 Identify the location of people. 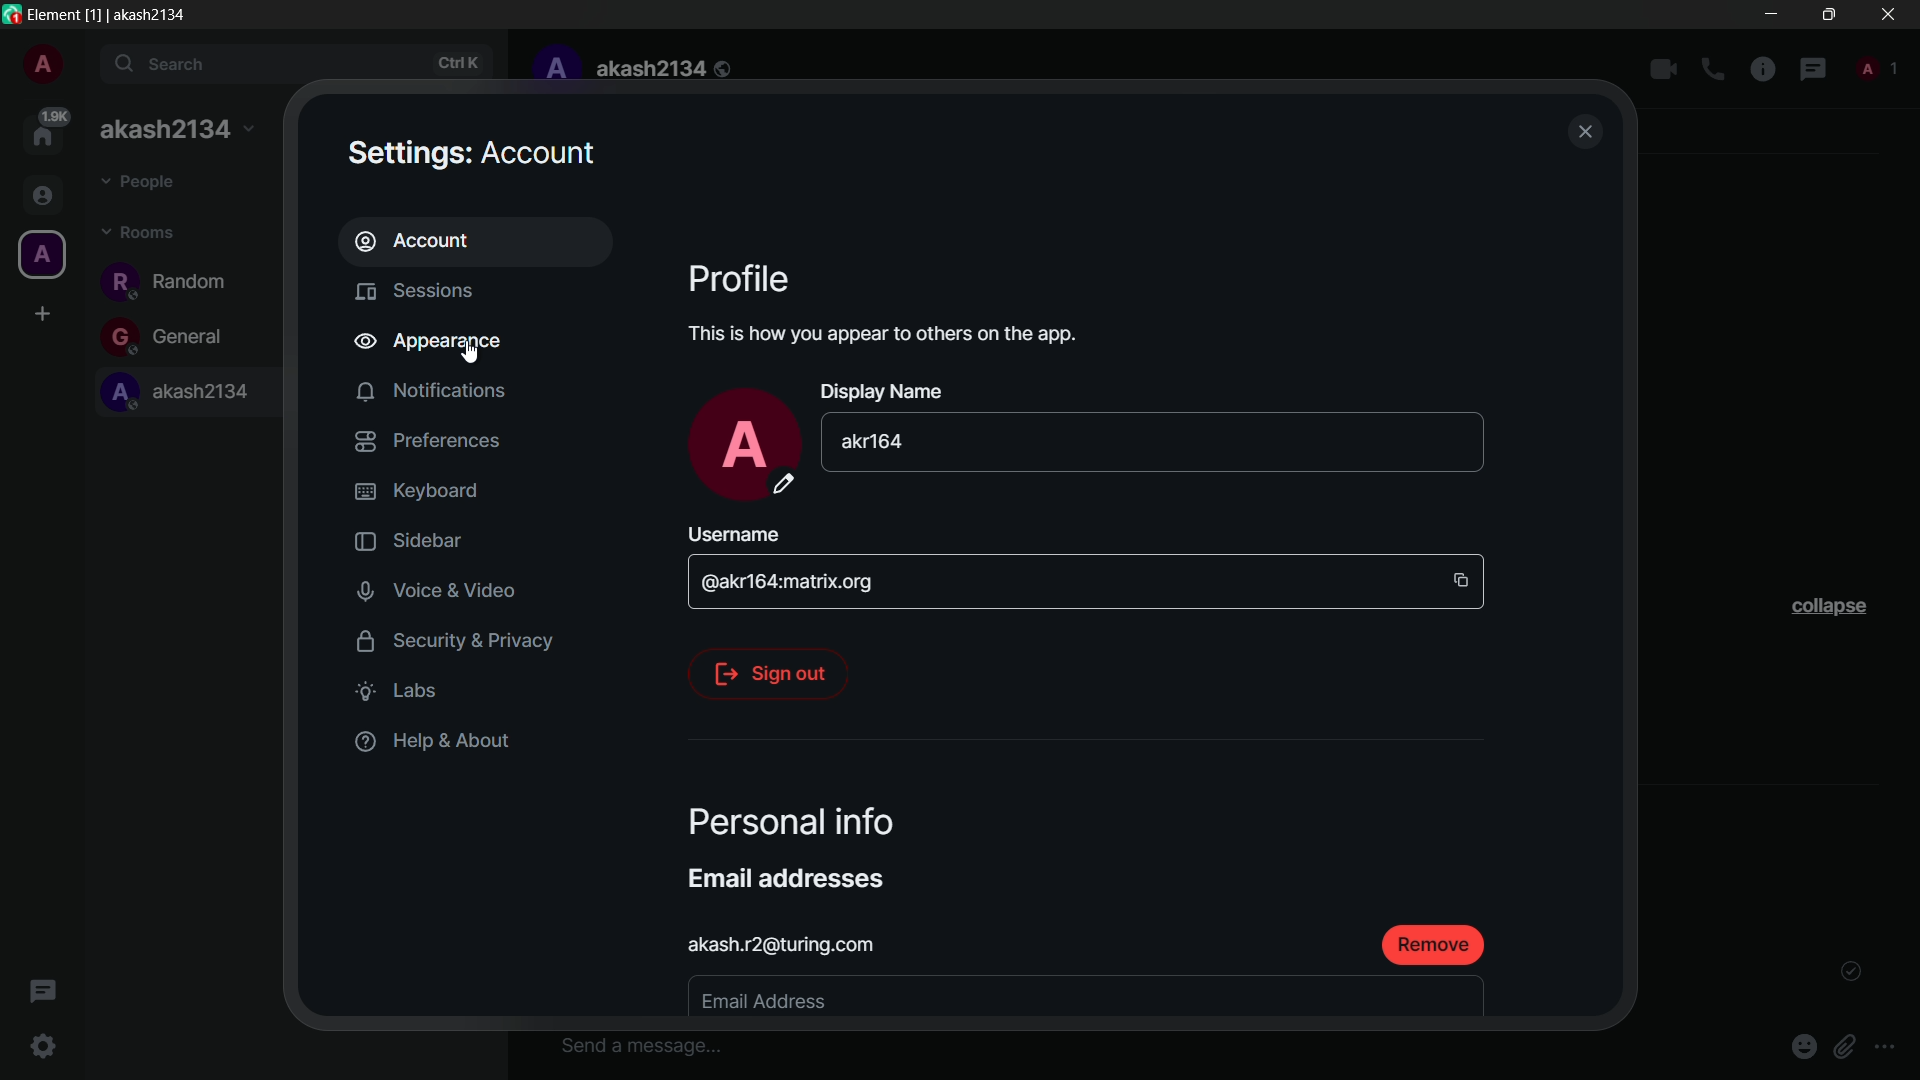
(1875, 66).